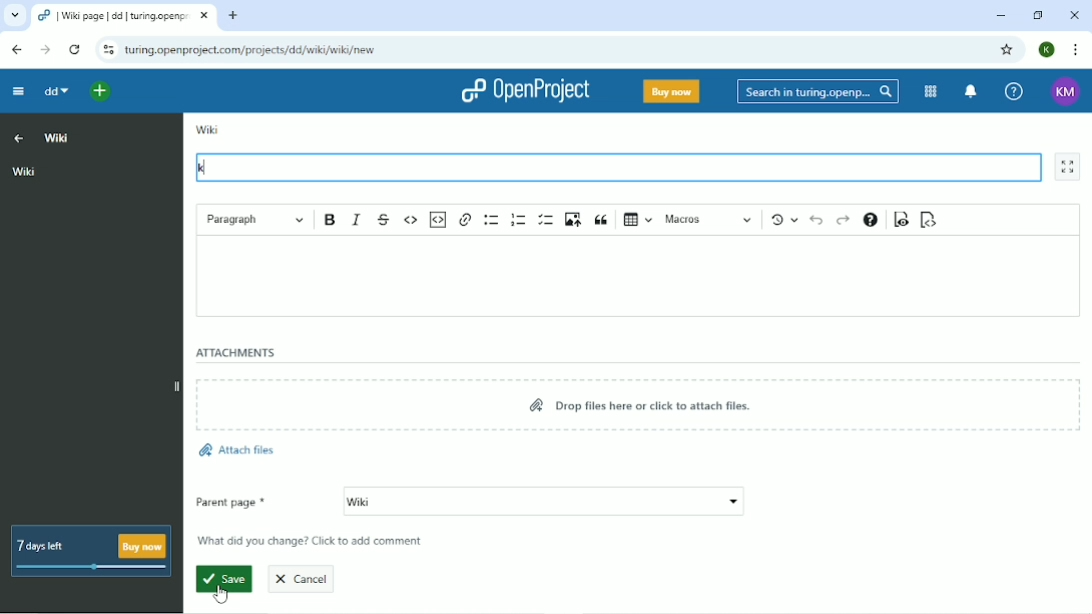  Describe the element at coordinates (1036, 15) in the screenshot. I see `Restore down` at that location.